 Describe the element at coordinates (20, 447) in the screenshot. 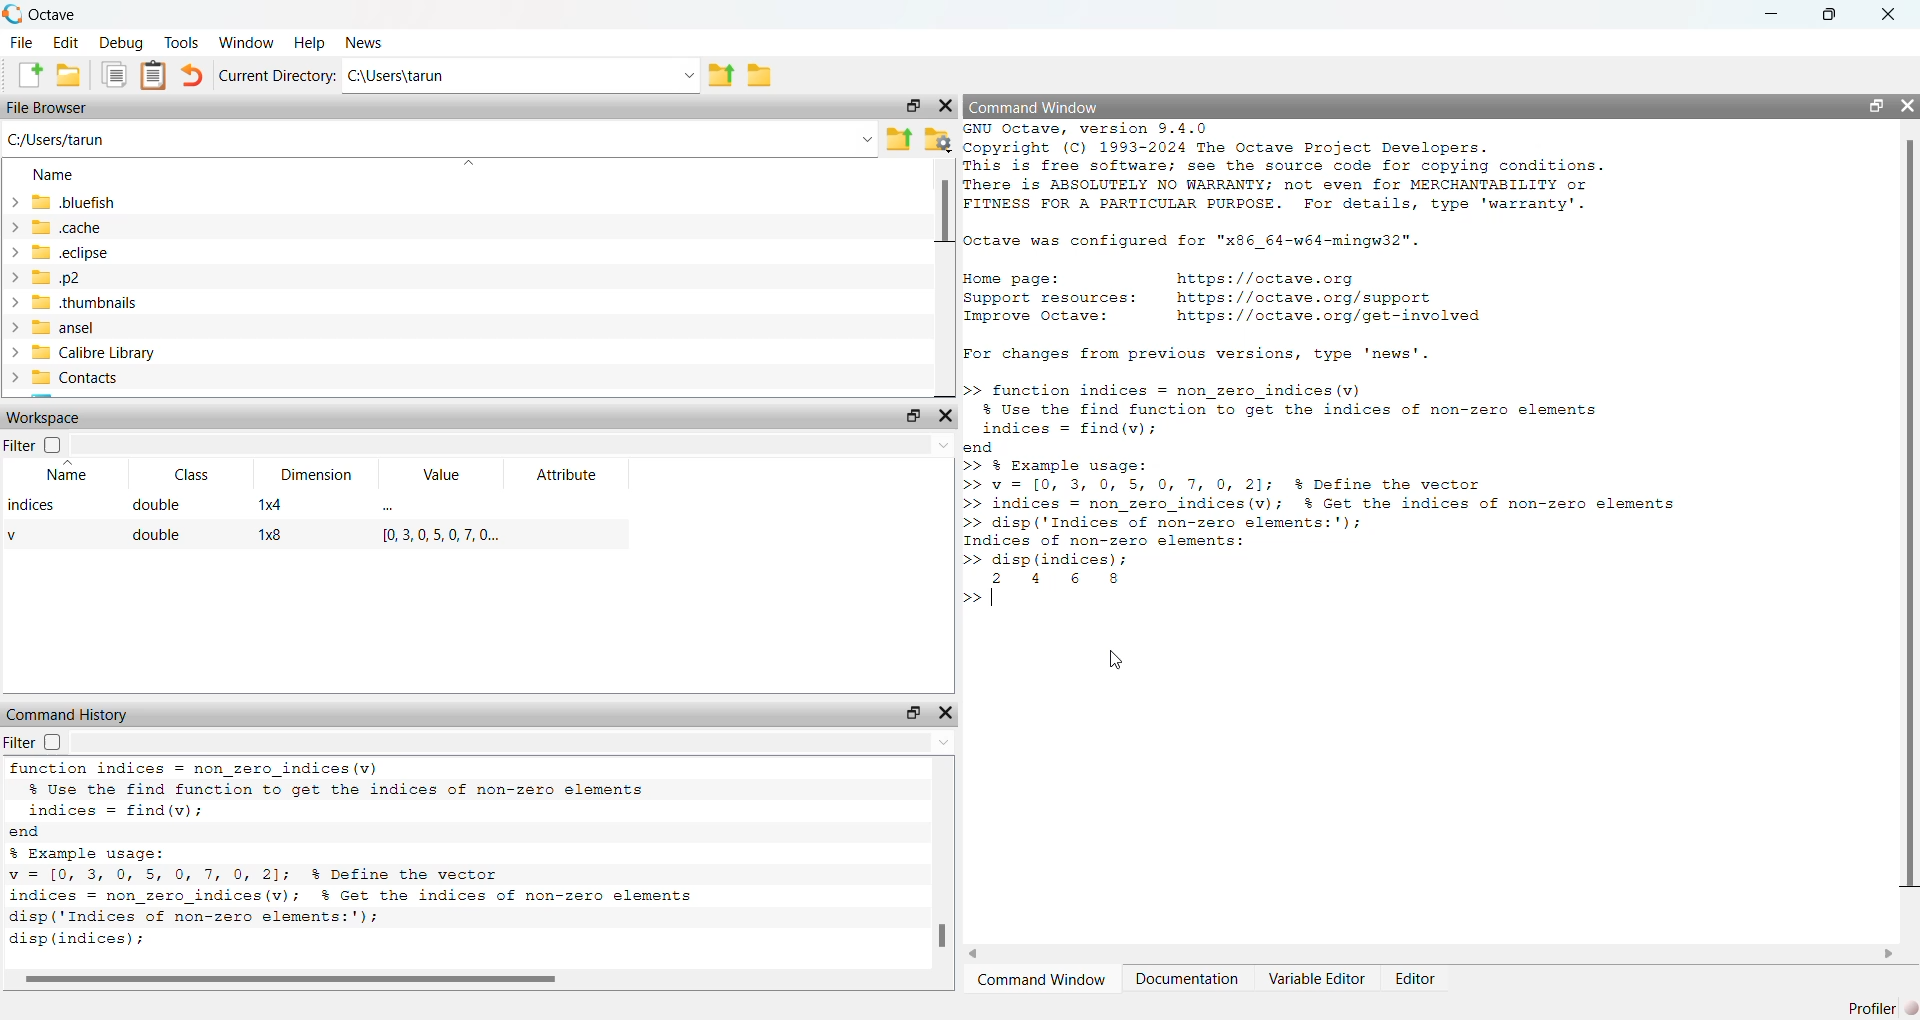

I see `Filter` at that location.